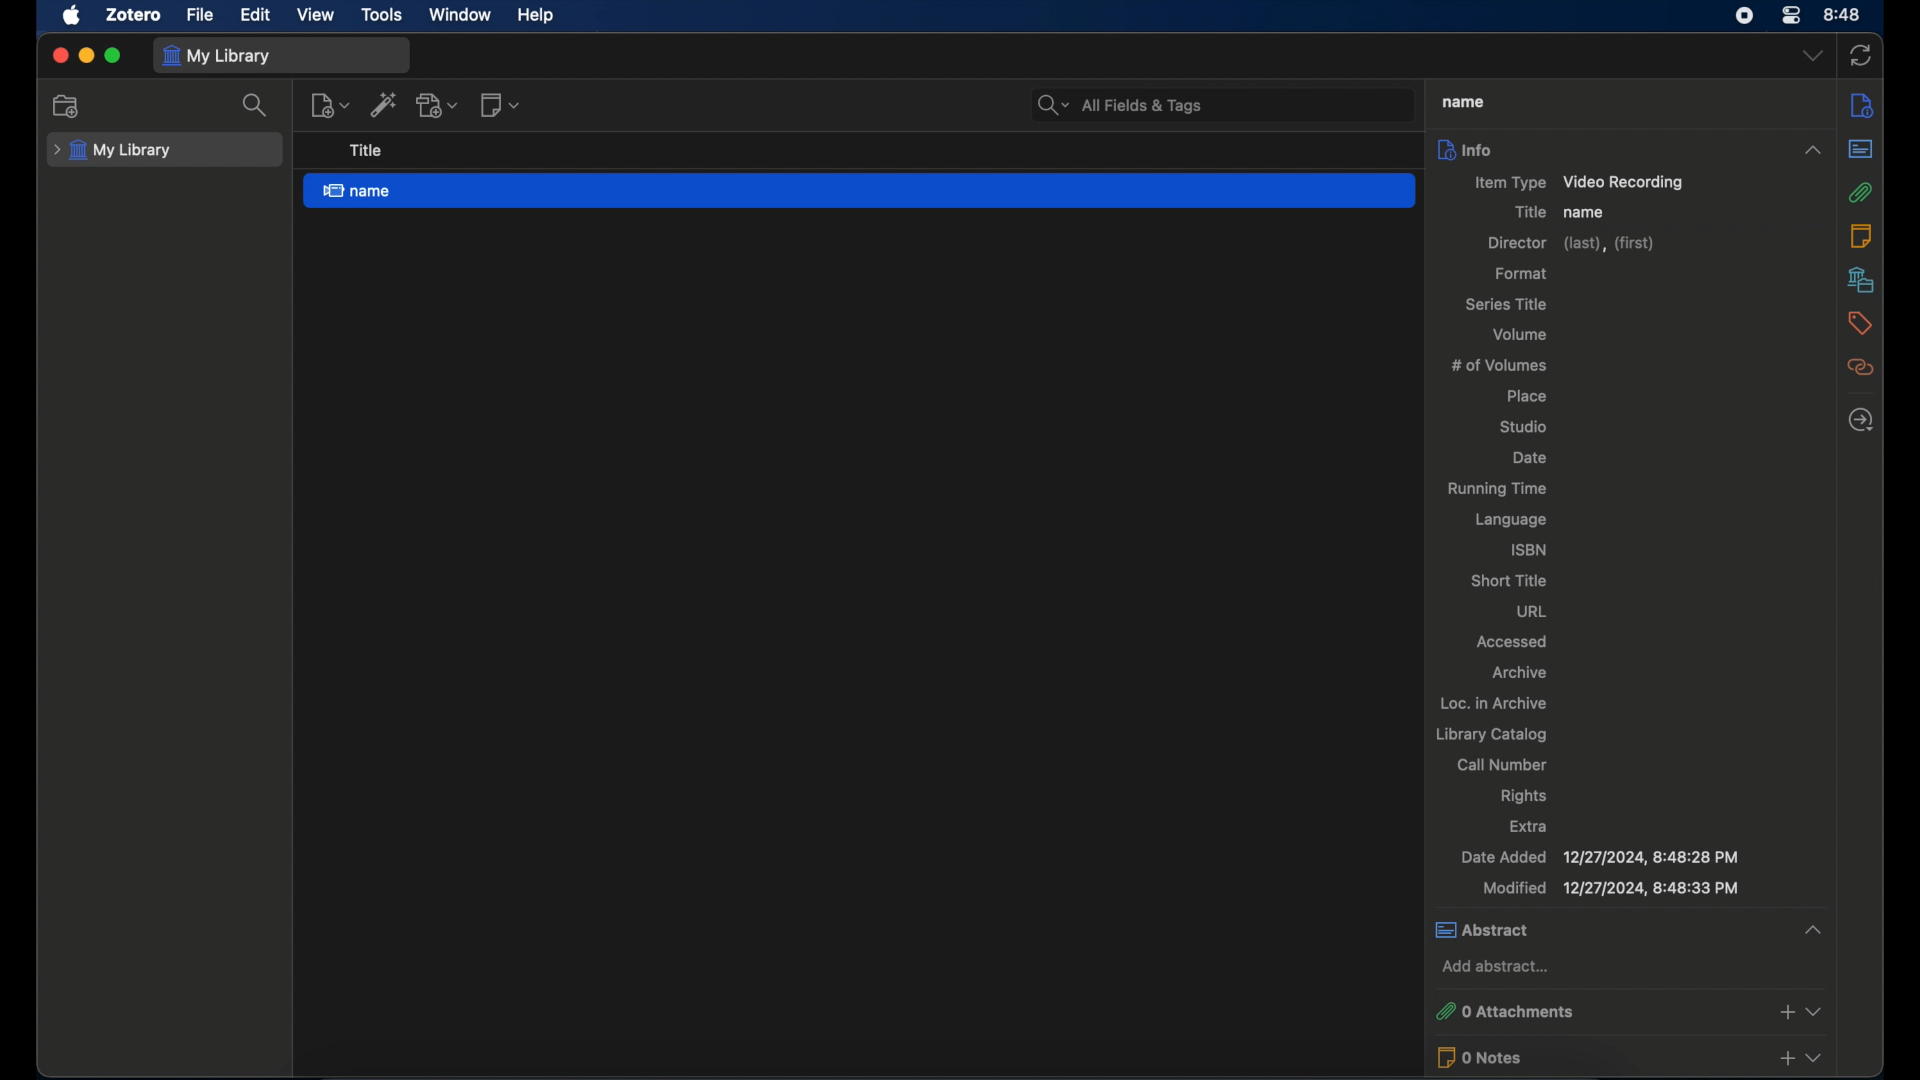 The height and width of the screenshot is (1080, 1920). I want to click on abstract, so click(1628, 931).